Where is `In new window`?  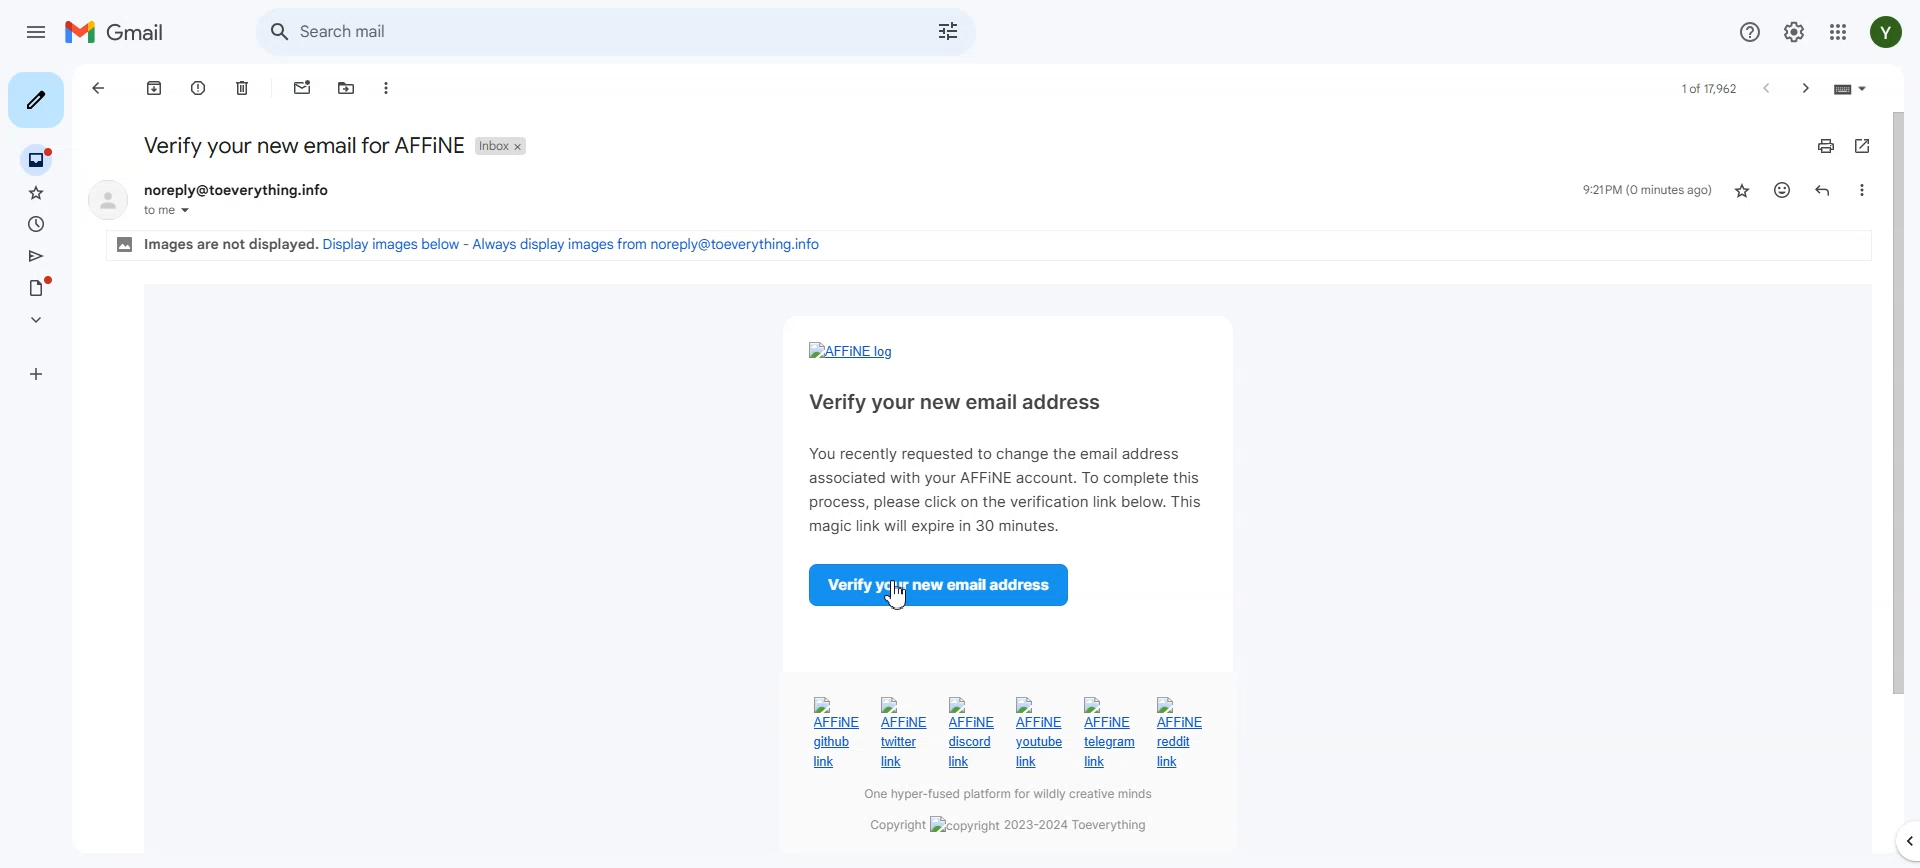
In new window is located at coordinates (1859, 146).